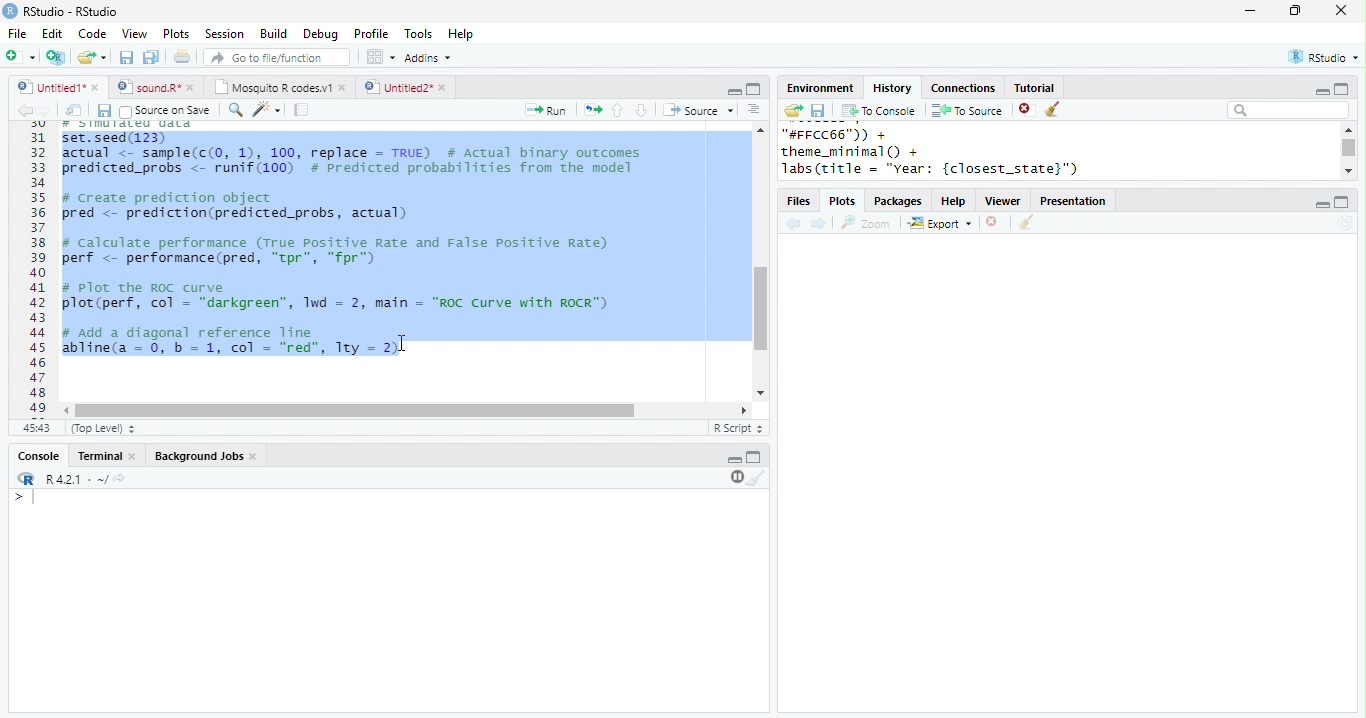 The image size is (1366, 718). Describe the element at coordinates (428, 58) in the screenshot. I see `Addins` at that location.